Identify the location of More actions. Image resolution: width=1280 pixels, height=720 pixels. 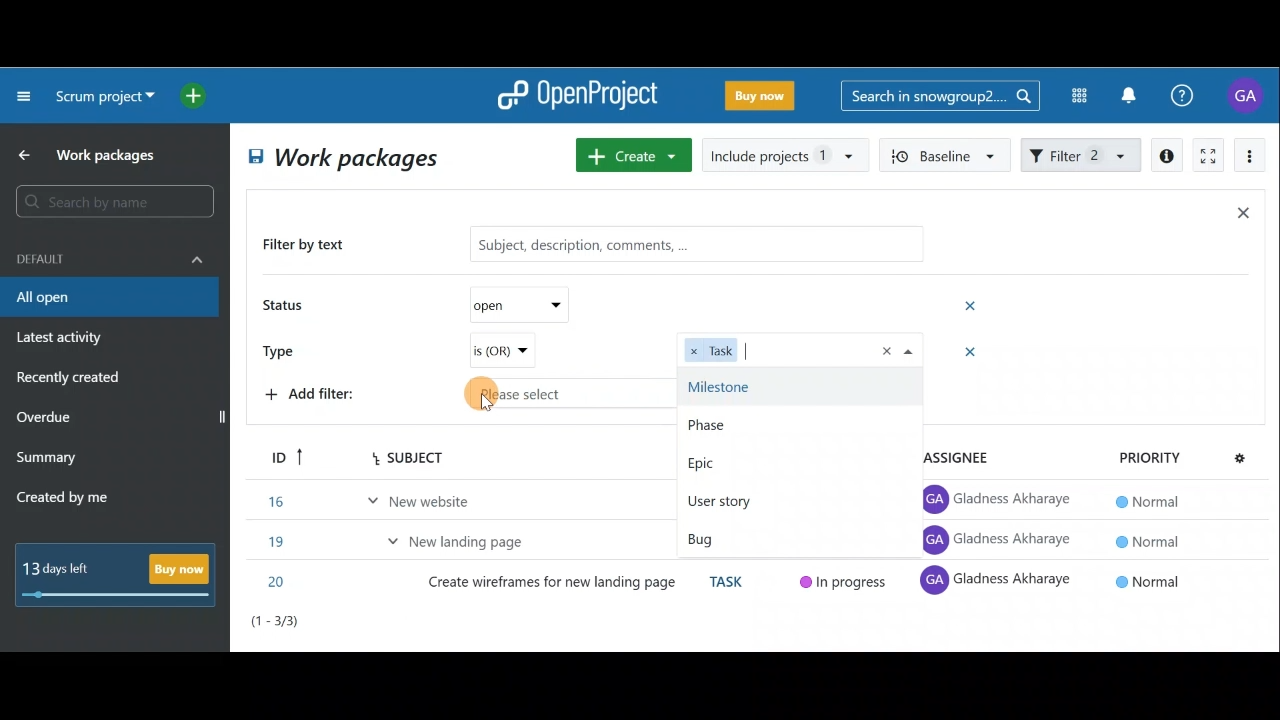
(1250, 159).